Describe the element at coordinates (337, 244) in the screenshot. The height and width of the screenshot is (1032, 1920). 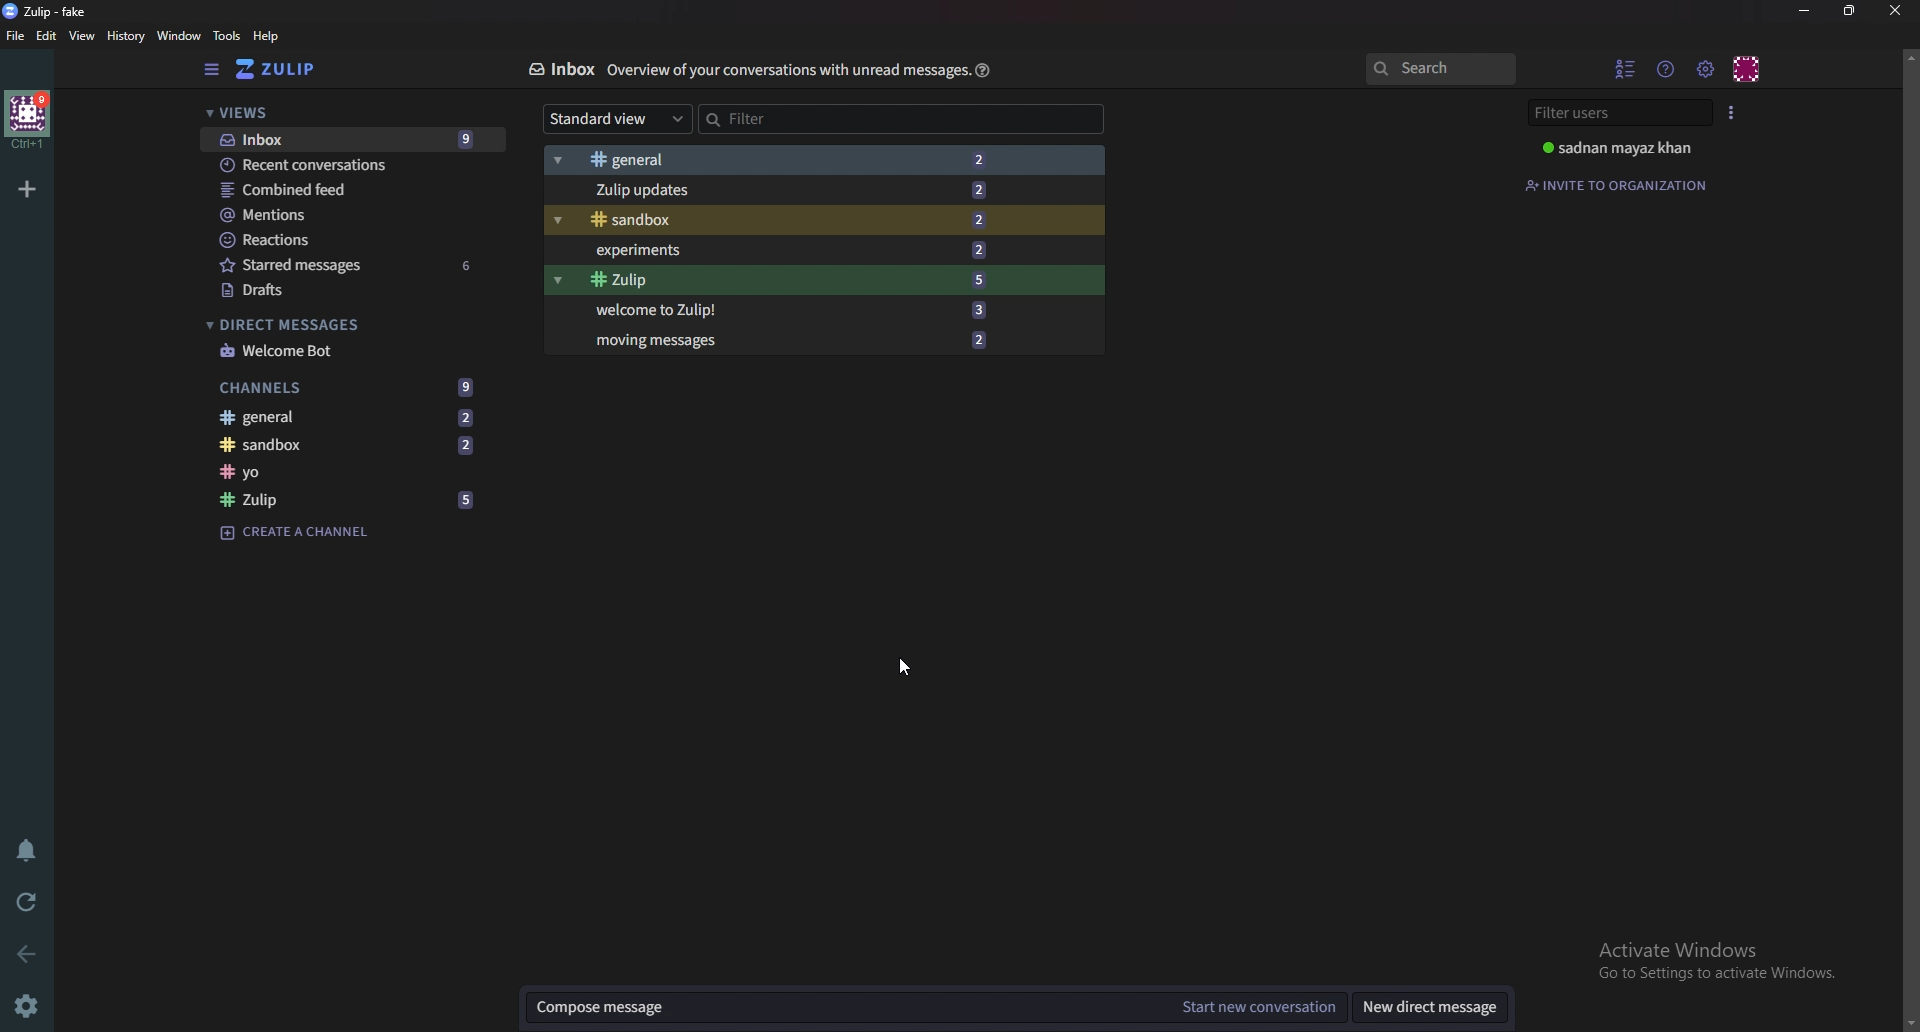
I see `Reactions` at that location.